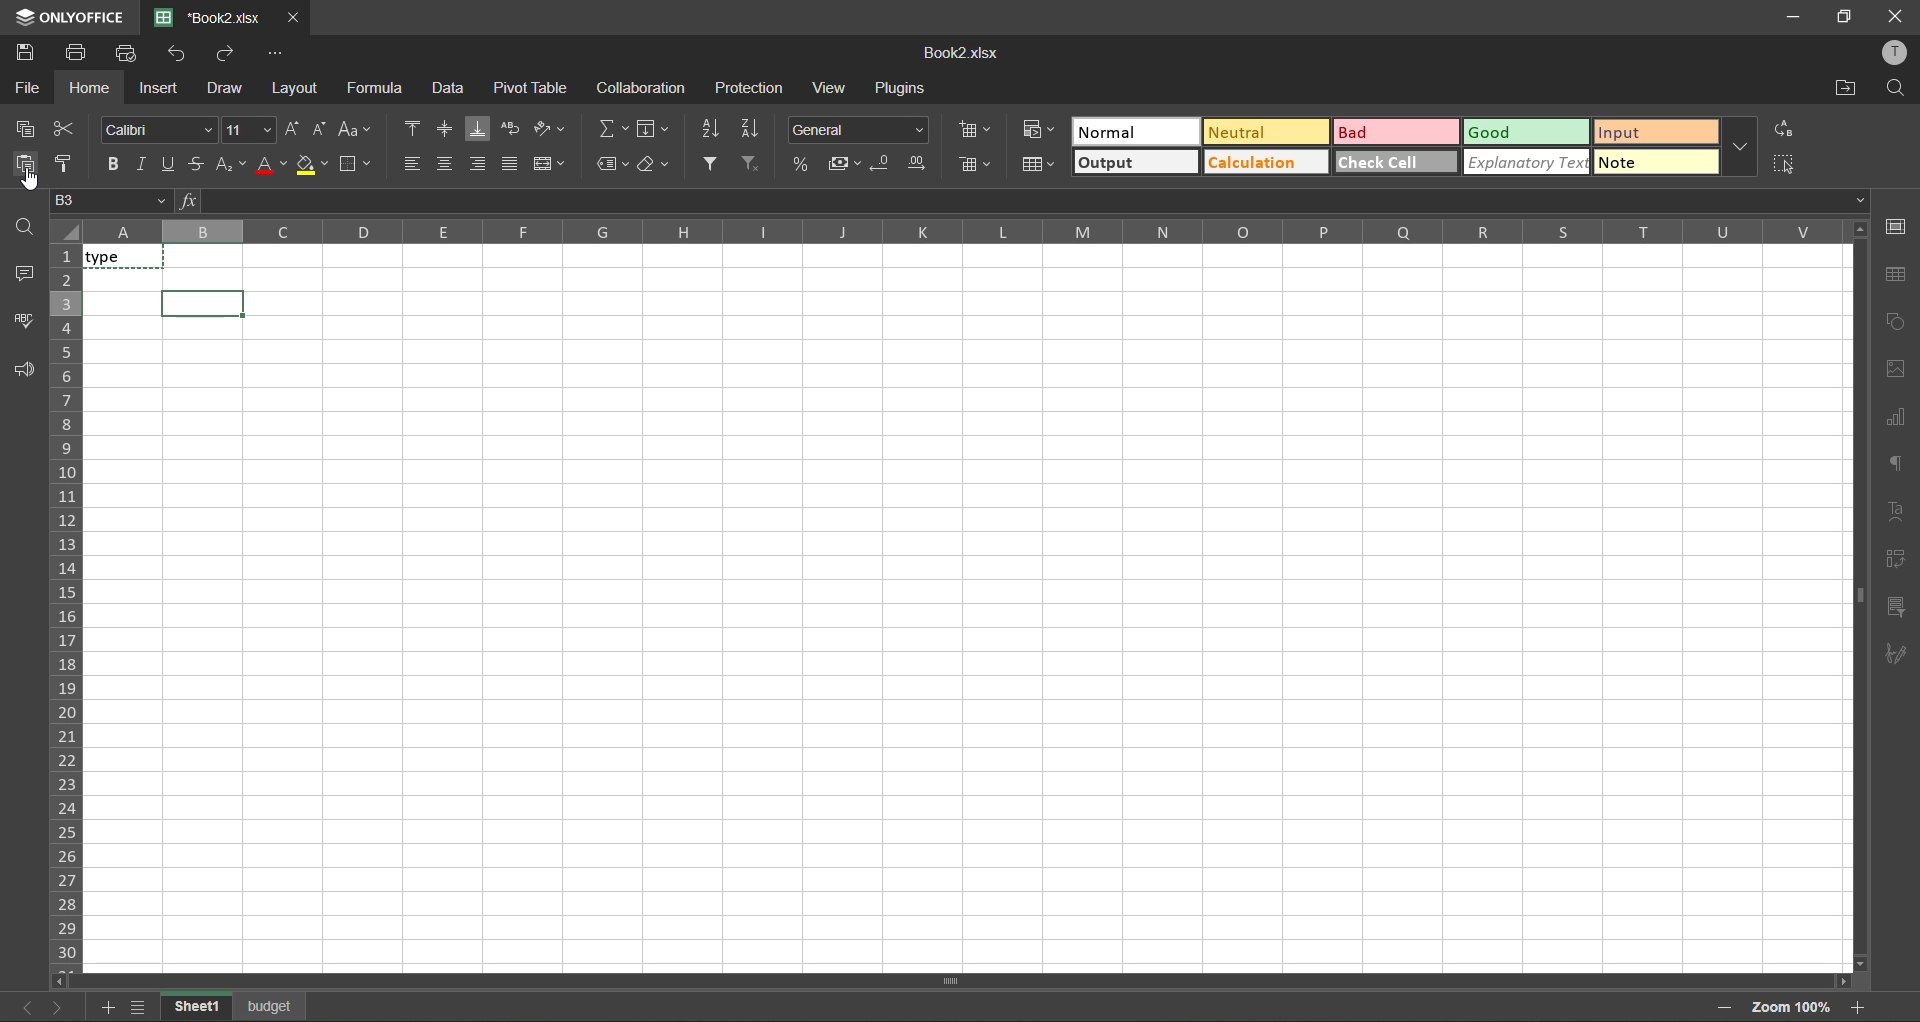 Image resolution: width=1920 pixels, height=1022 pixels. What do you see at coordinates (66, 607) in the screenshot?
I see `row numbers` at bounding box center [66, 607].